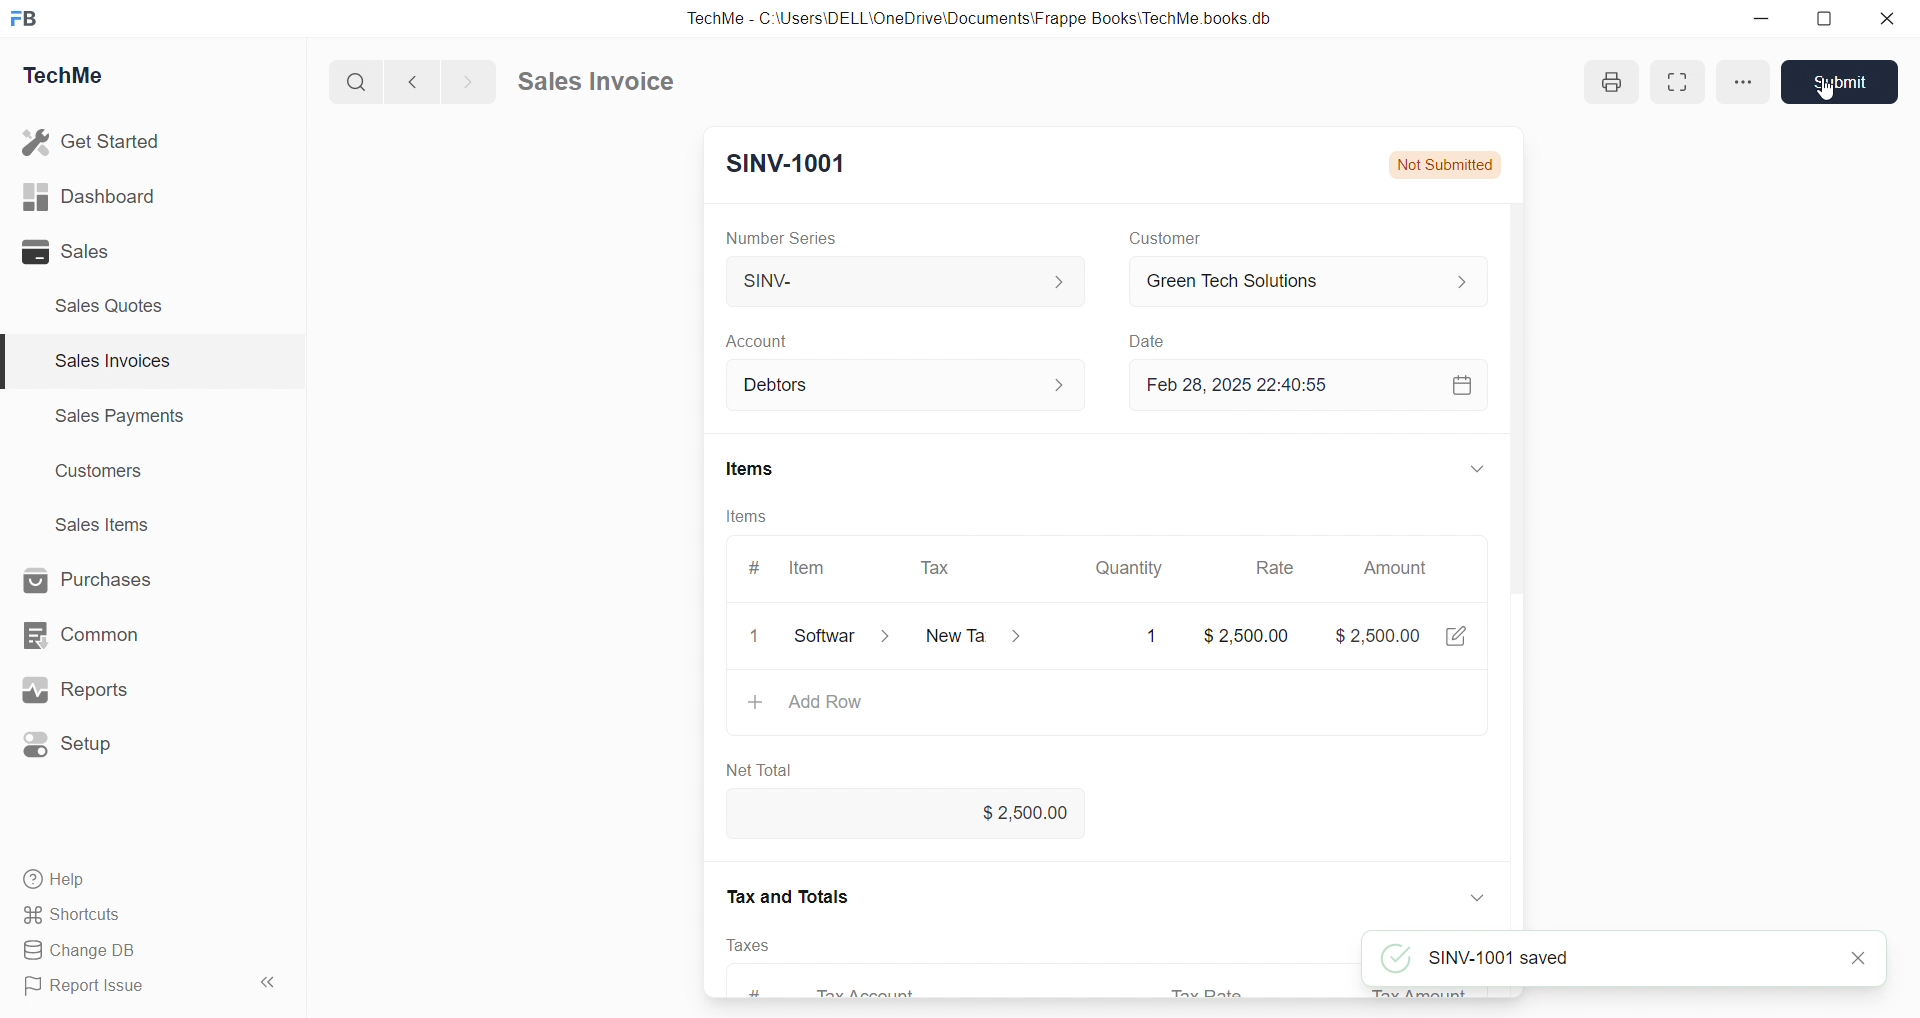  What do you see at coordinates (87, 579) in the screenshot?
I see `Purchases` at bounding box center [87, 579].